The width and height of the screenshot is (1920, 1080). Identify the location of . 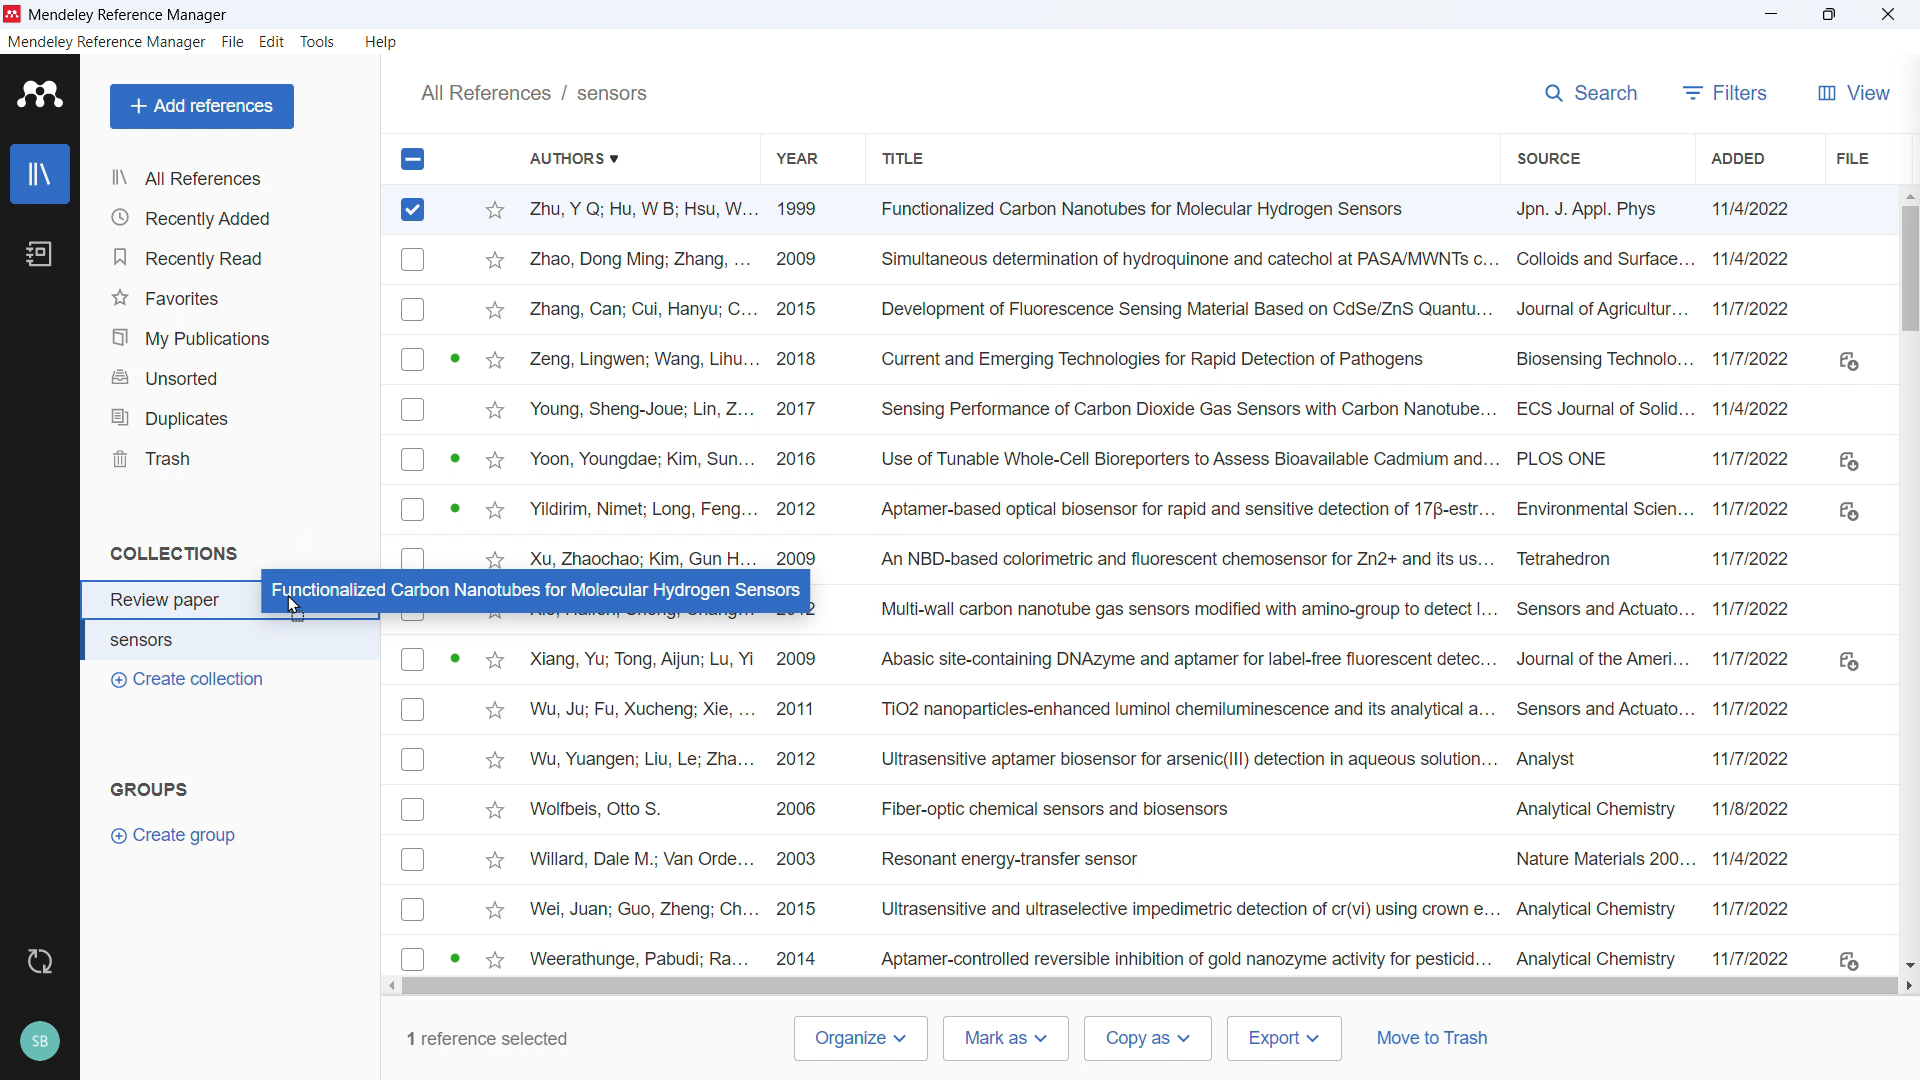
(1887, 14).